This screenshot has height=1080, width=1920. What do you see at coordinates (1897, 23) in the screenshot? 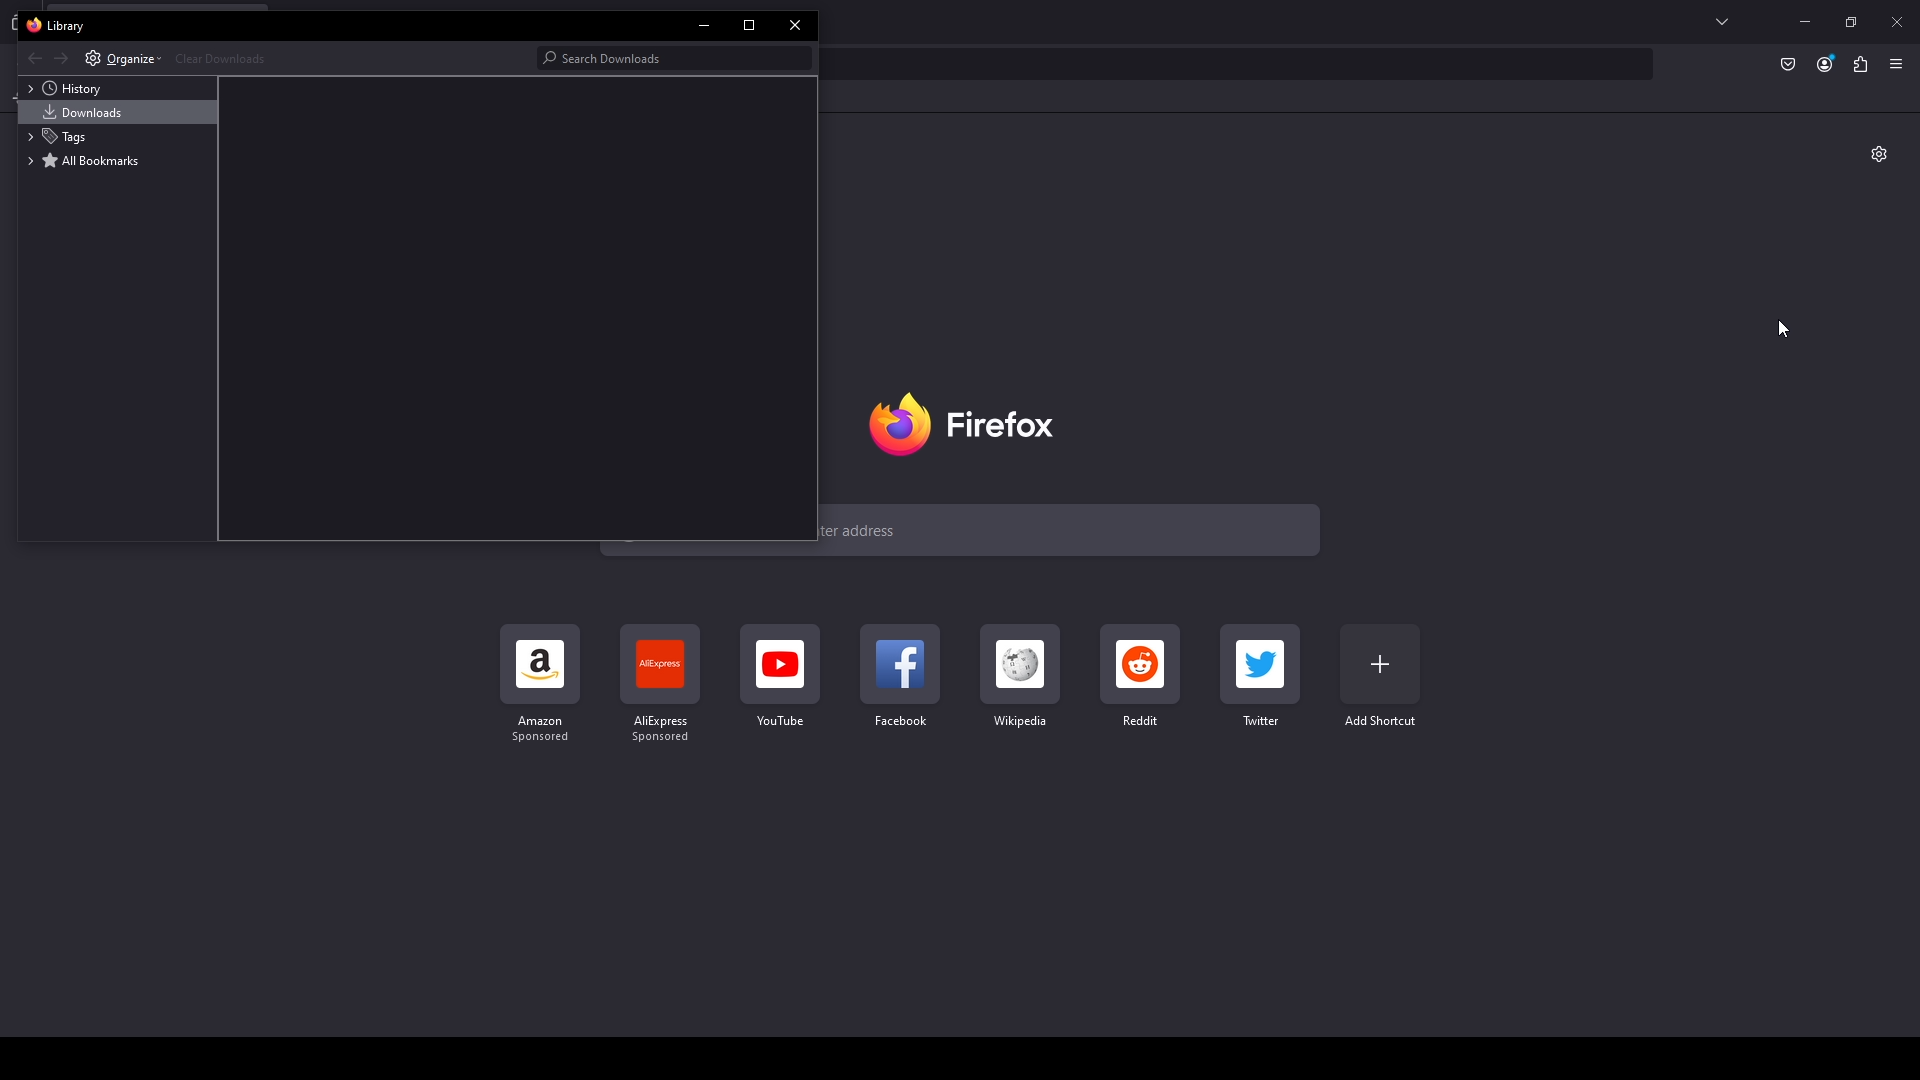
I see `Close ` at bounding box center [1897, 23].